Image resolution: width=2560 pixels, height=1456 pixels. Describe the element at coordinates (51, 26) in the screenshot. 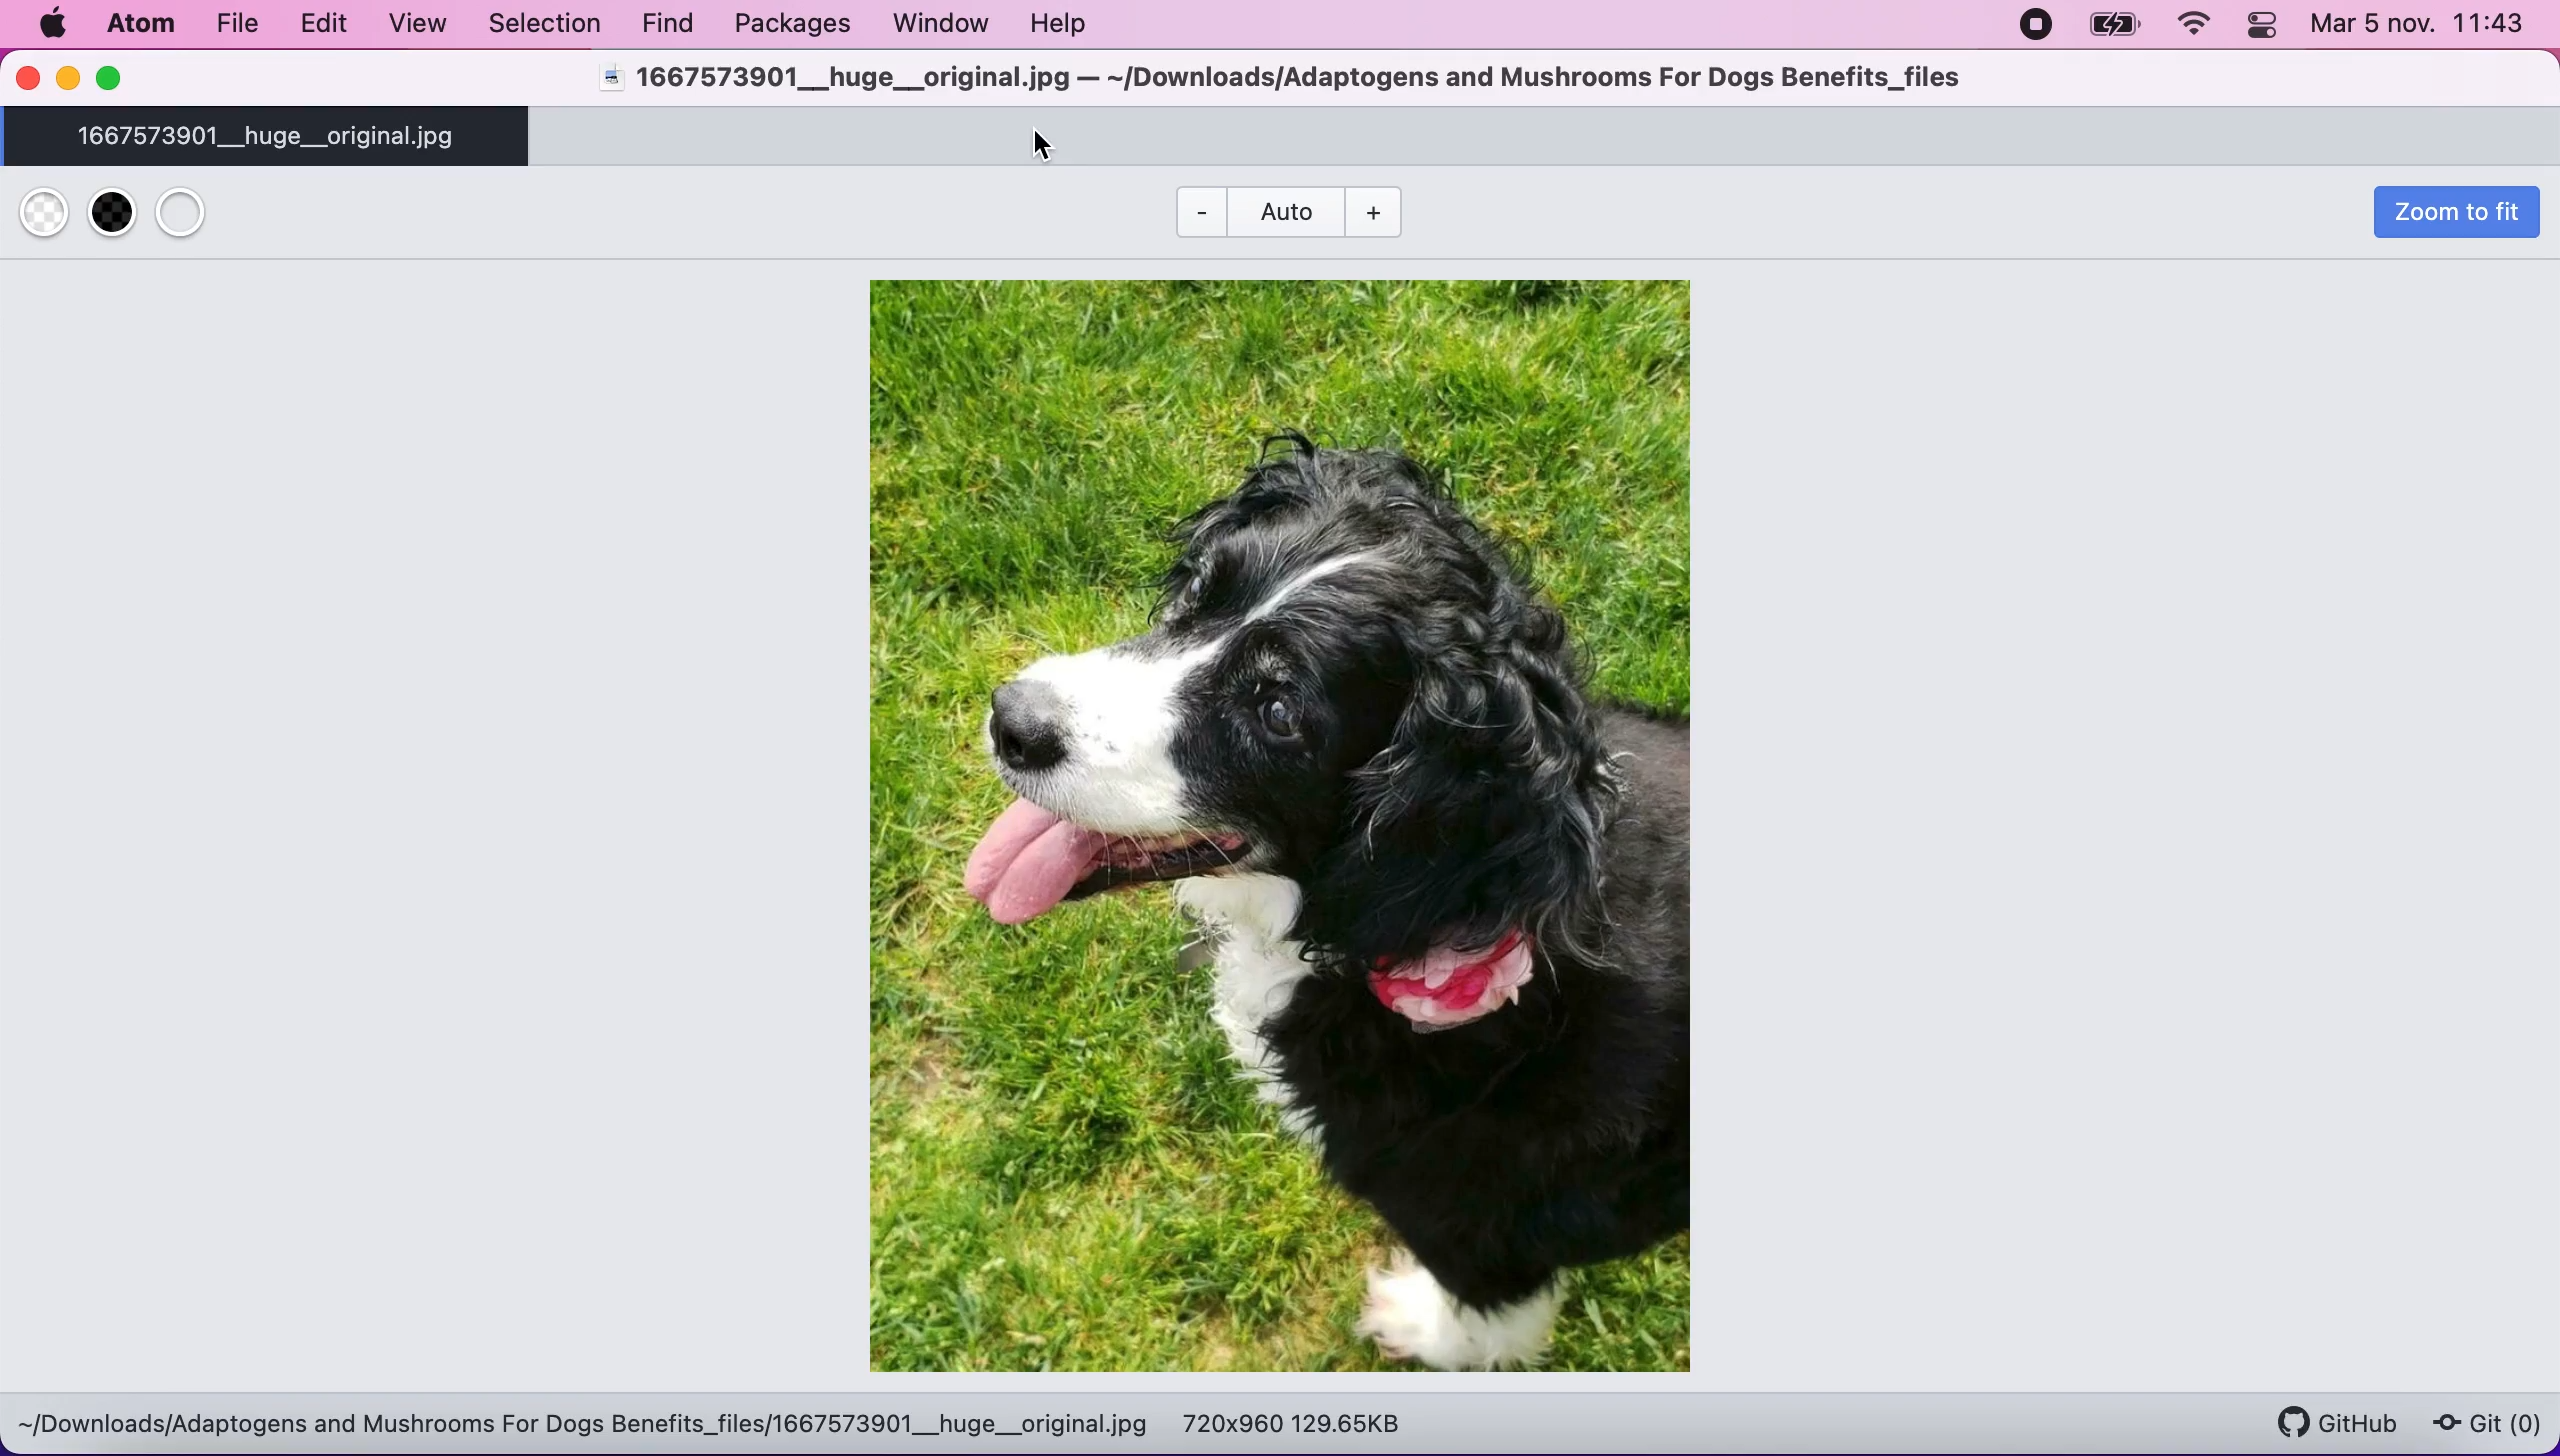

I see `mac logo` at that location.